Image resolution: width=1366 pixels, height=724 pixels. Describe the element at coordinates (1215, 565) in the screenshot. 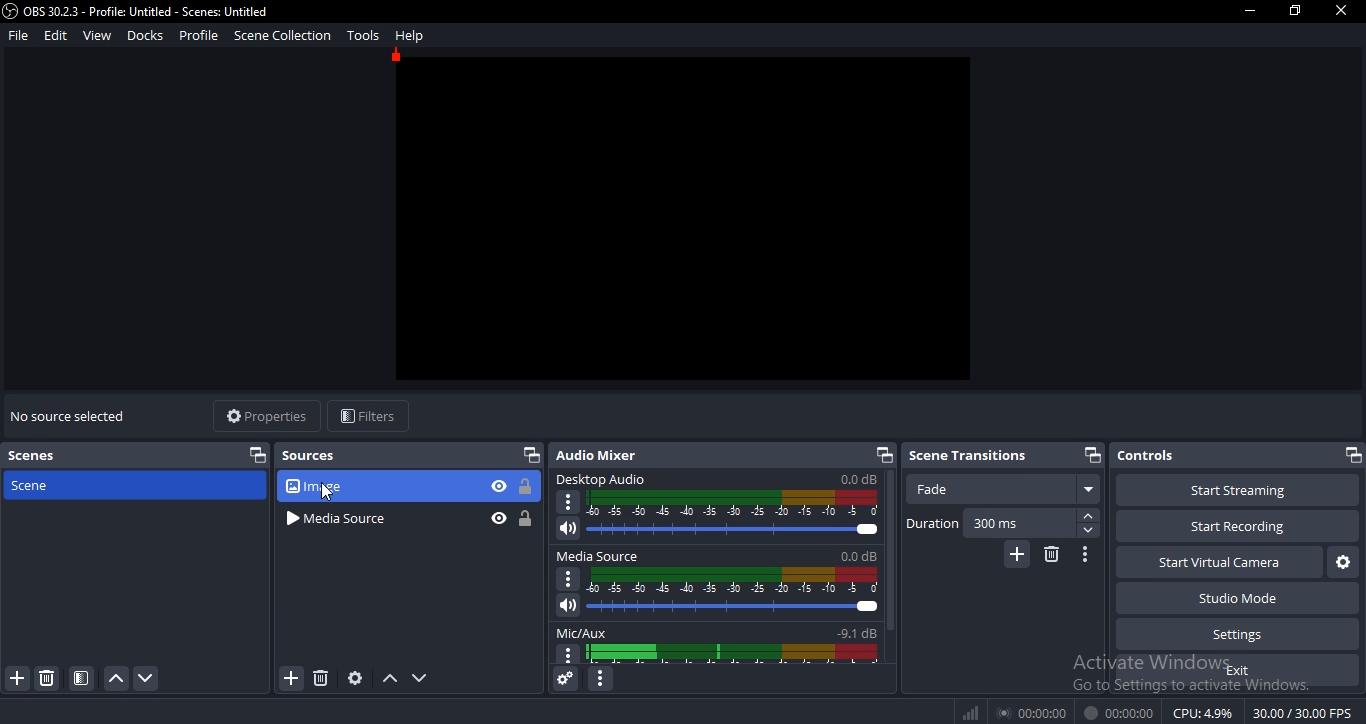

I see `start virtual camera` at that location.